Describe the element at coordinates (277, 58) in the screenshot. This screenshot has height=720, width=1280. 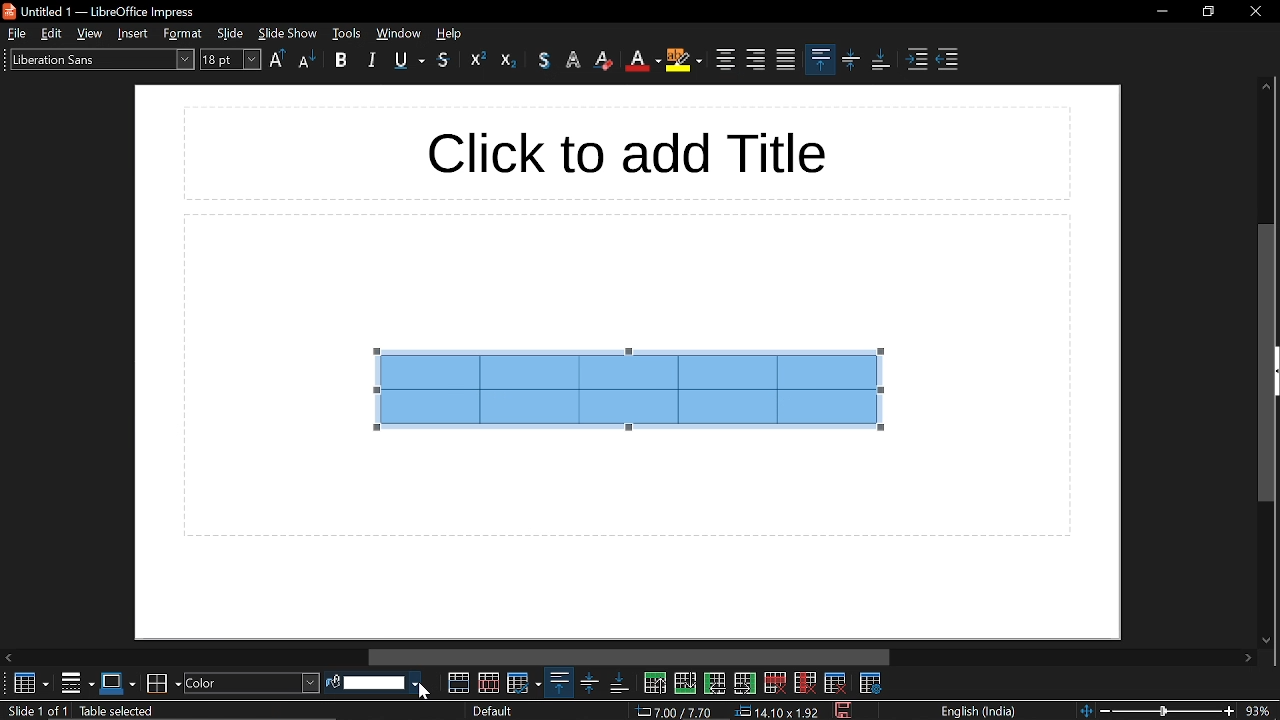
I see `upper case` at that location.